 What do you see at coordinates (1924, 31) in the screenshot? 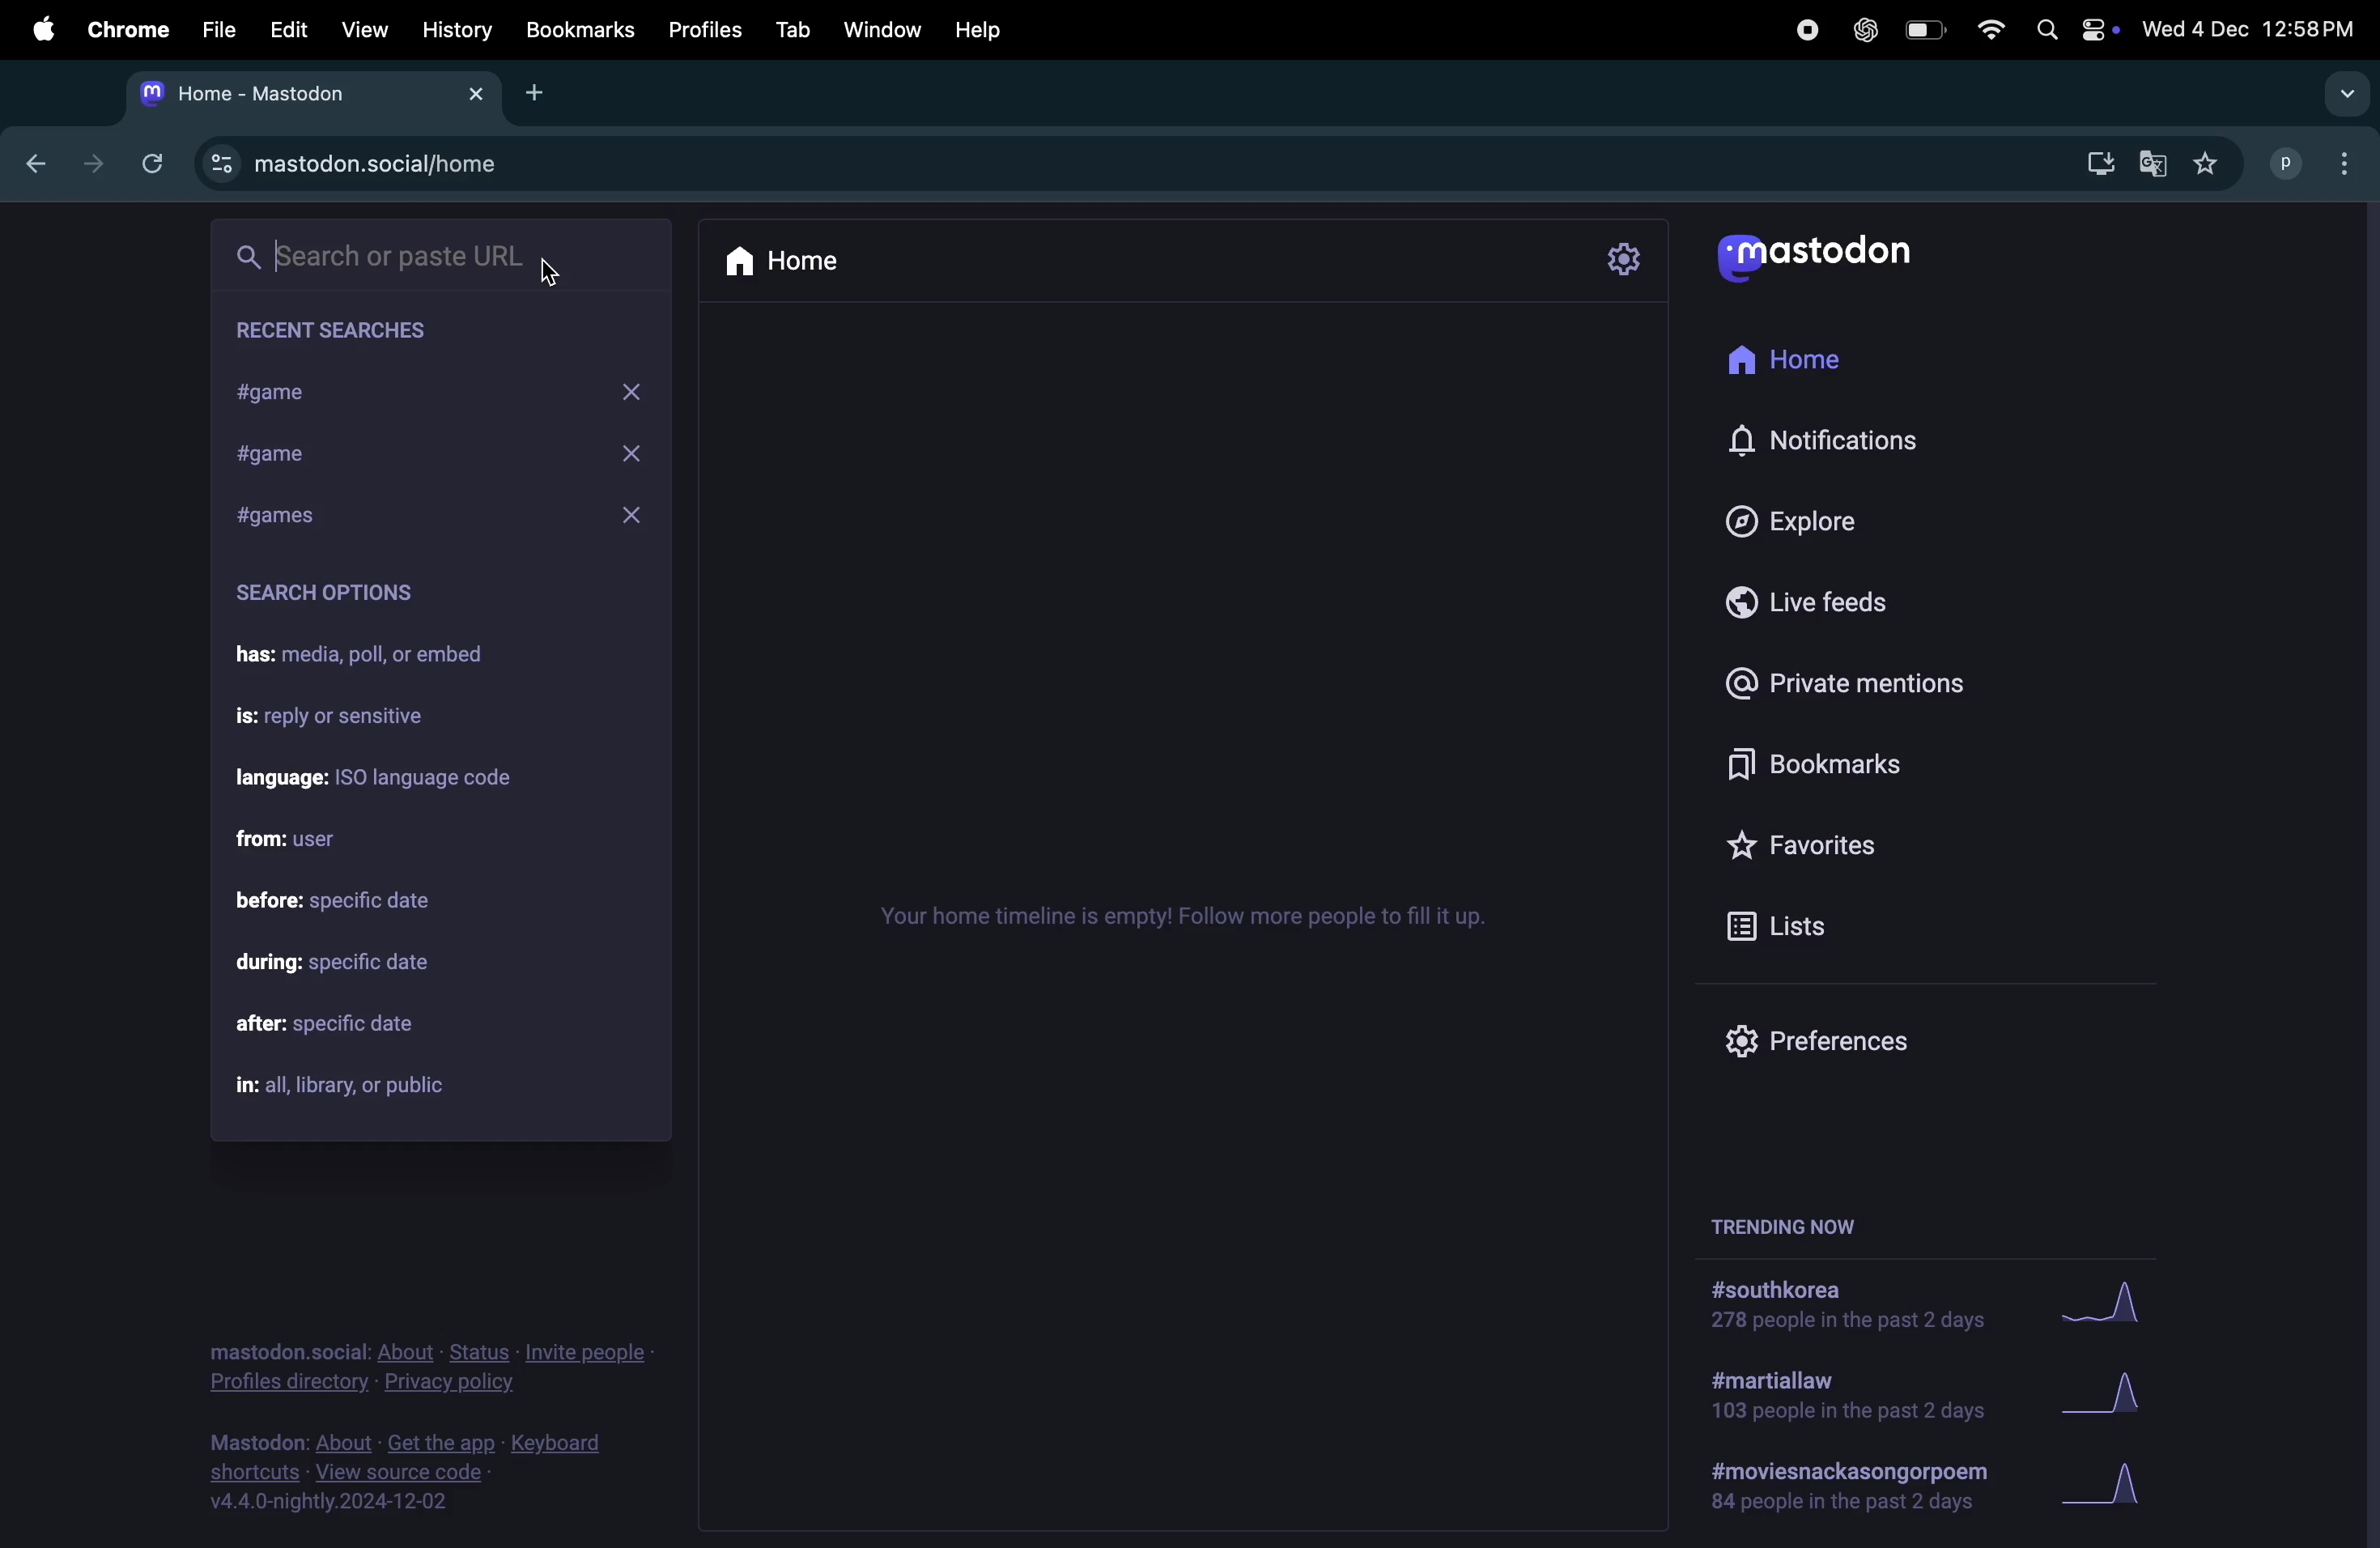
I see `battery` at bounding box center [1924, 31].